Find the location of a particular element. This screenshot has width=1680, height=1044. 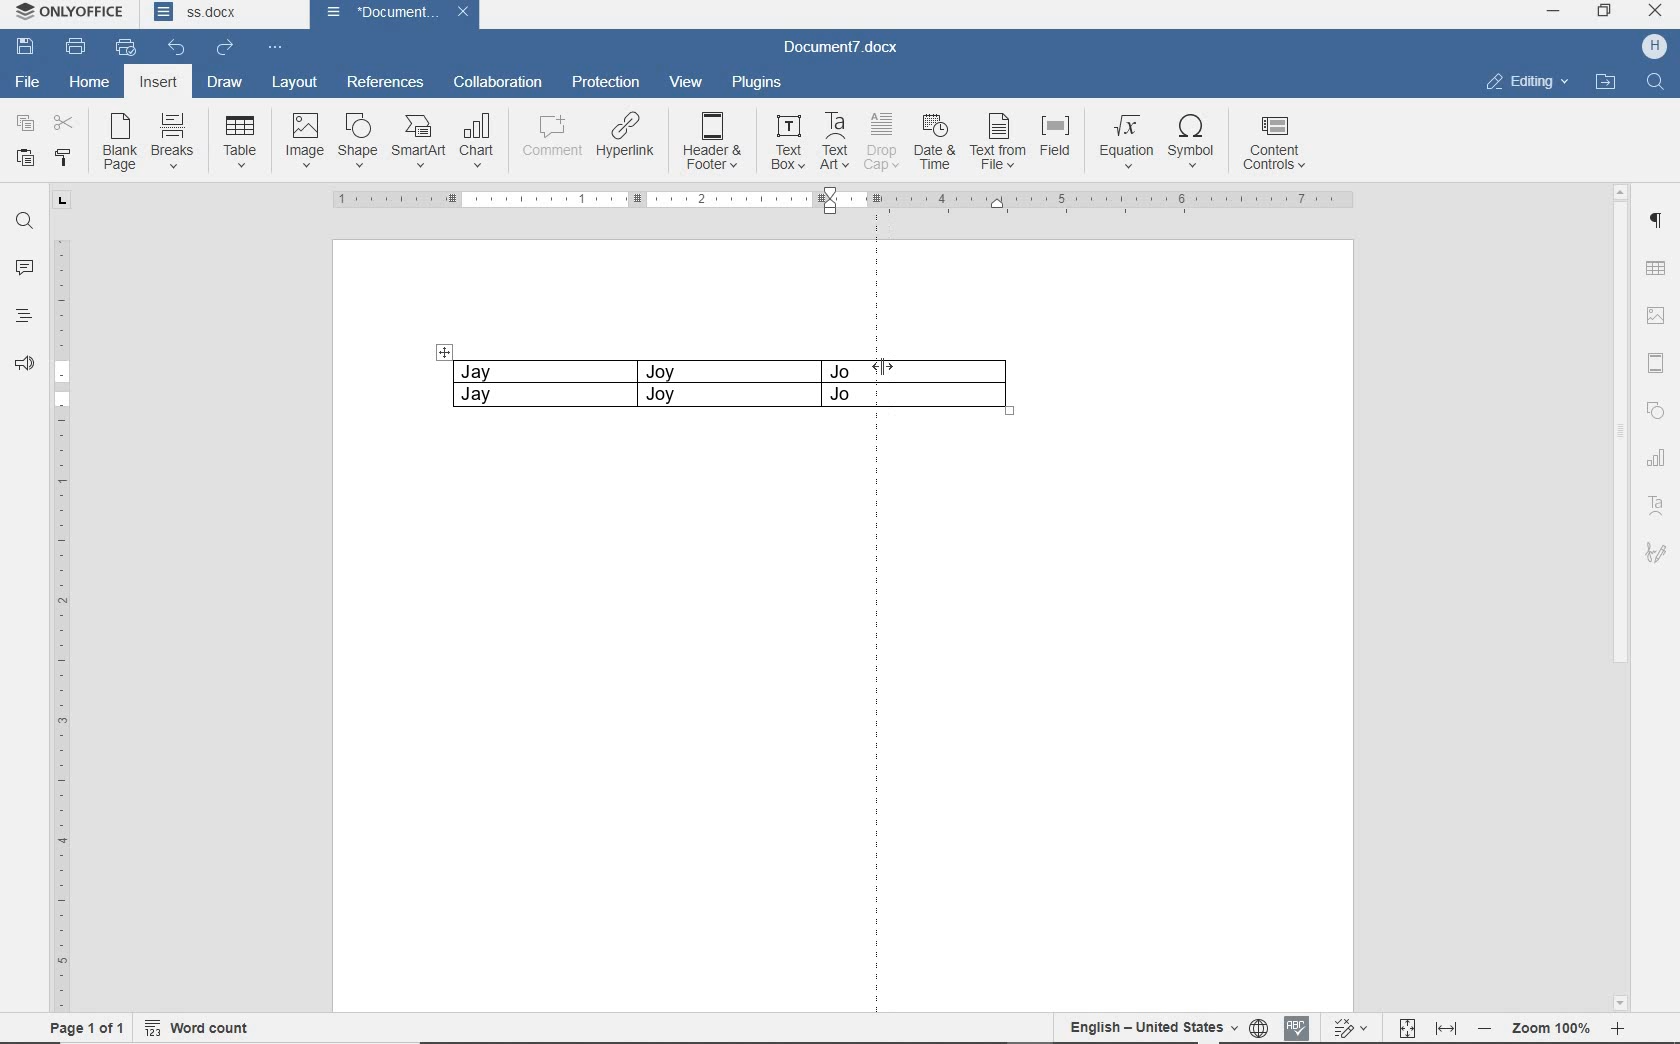

HP is located at coordinates (1653, 45).